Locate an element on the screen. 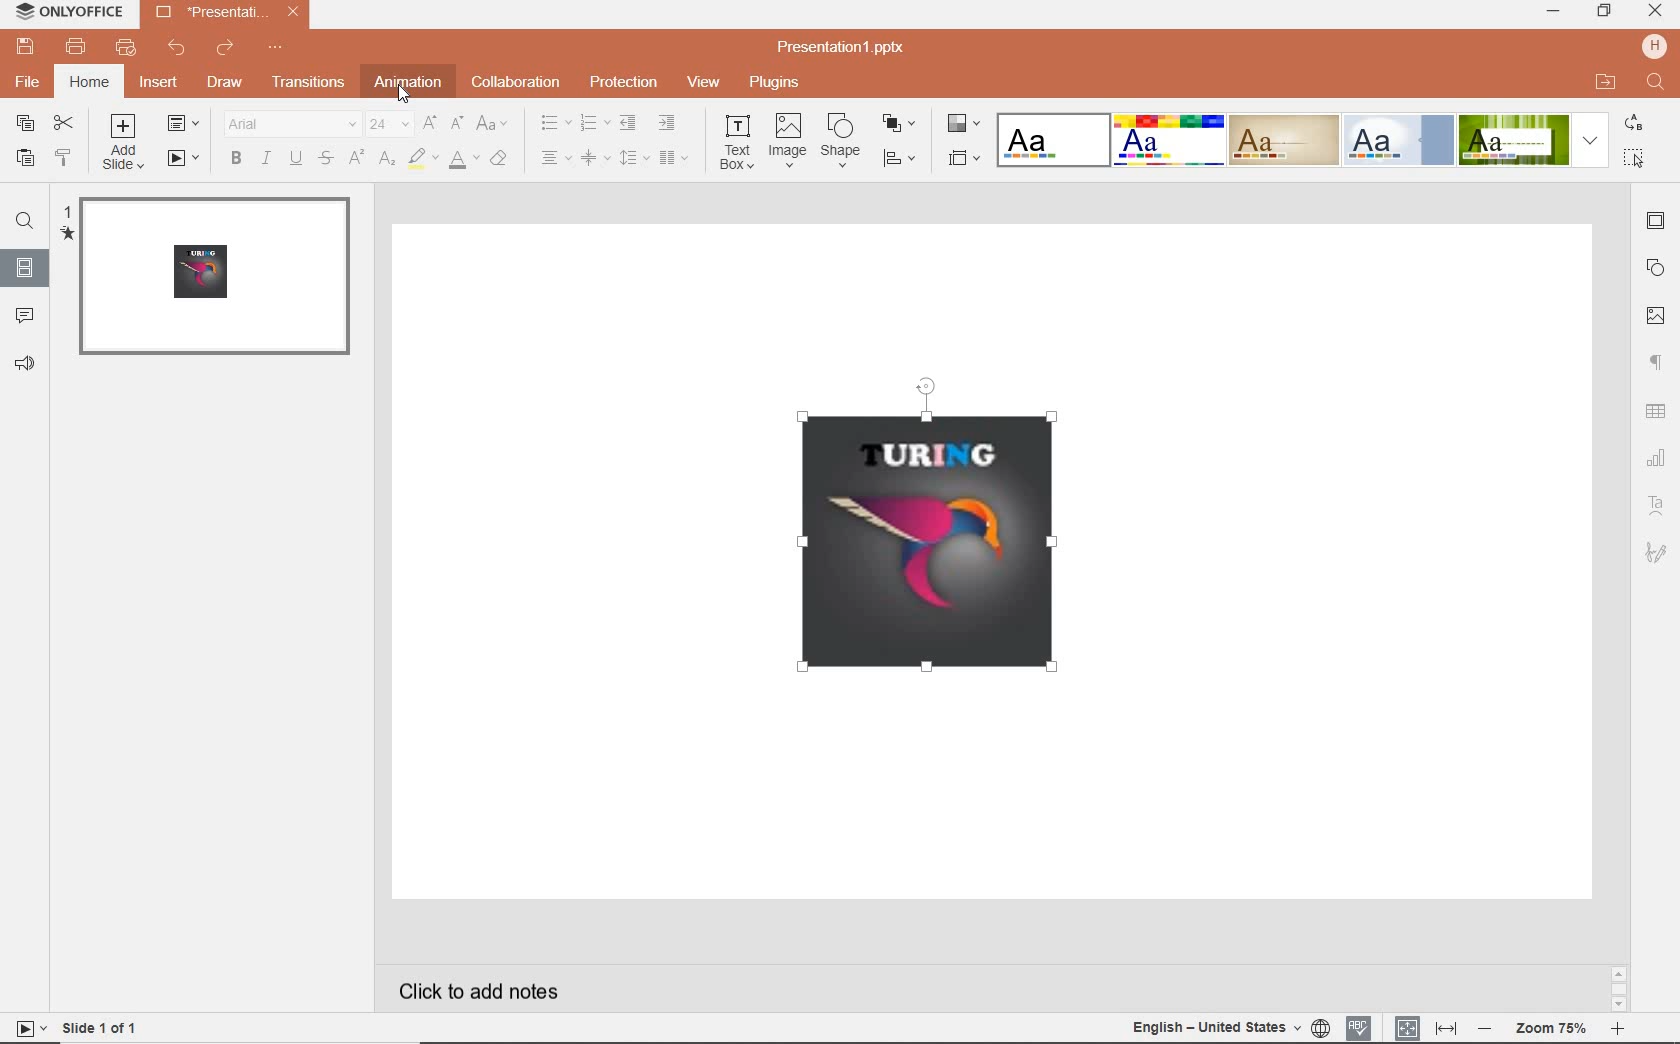 This screenshot has width=1680, height=1044. subscript is located at coordinates (387, 160).